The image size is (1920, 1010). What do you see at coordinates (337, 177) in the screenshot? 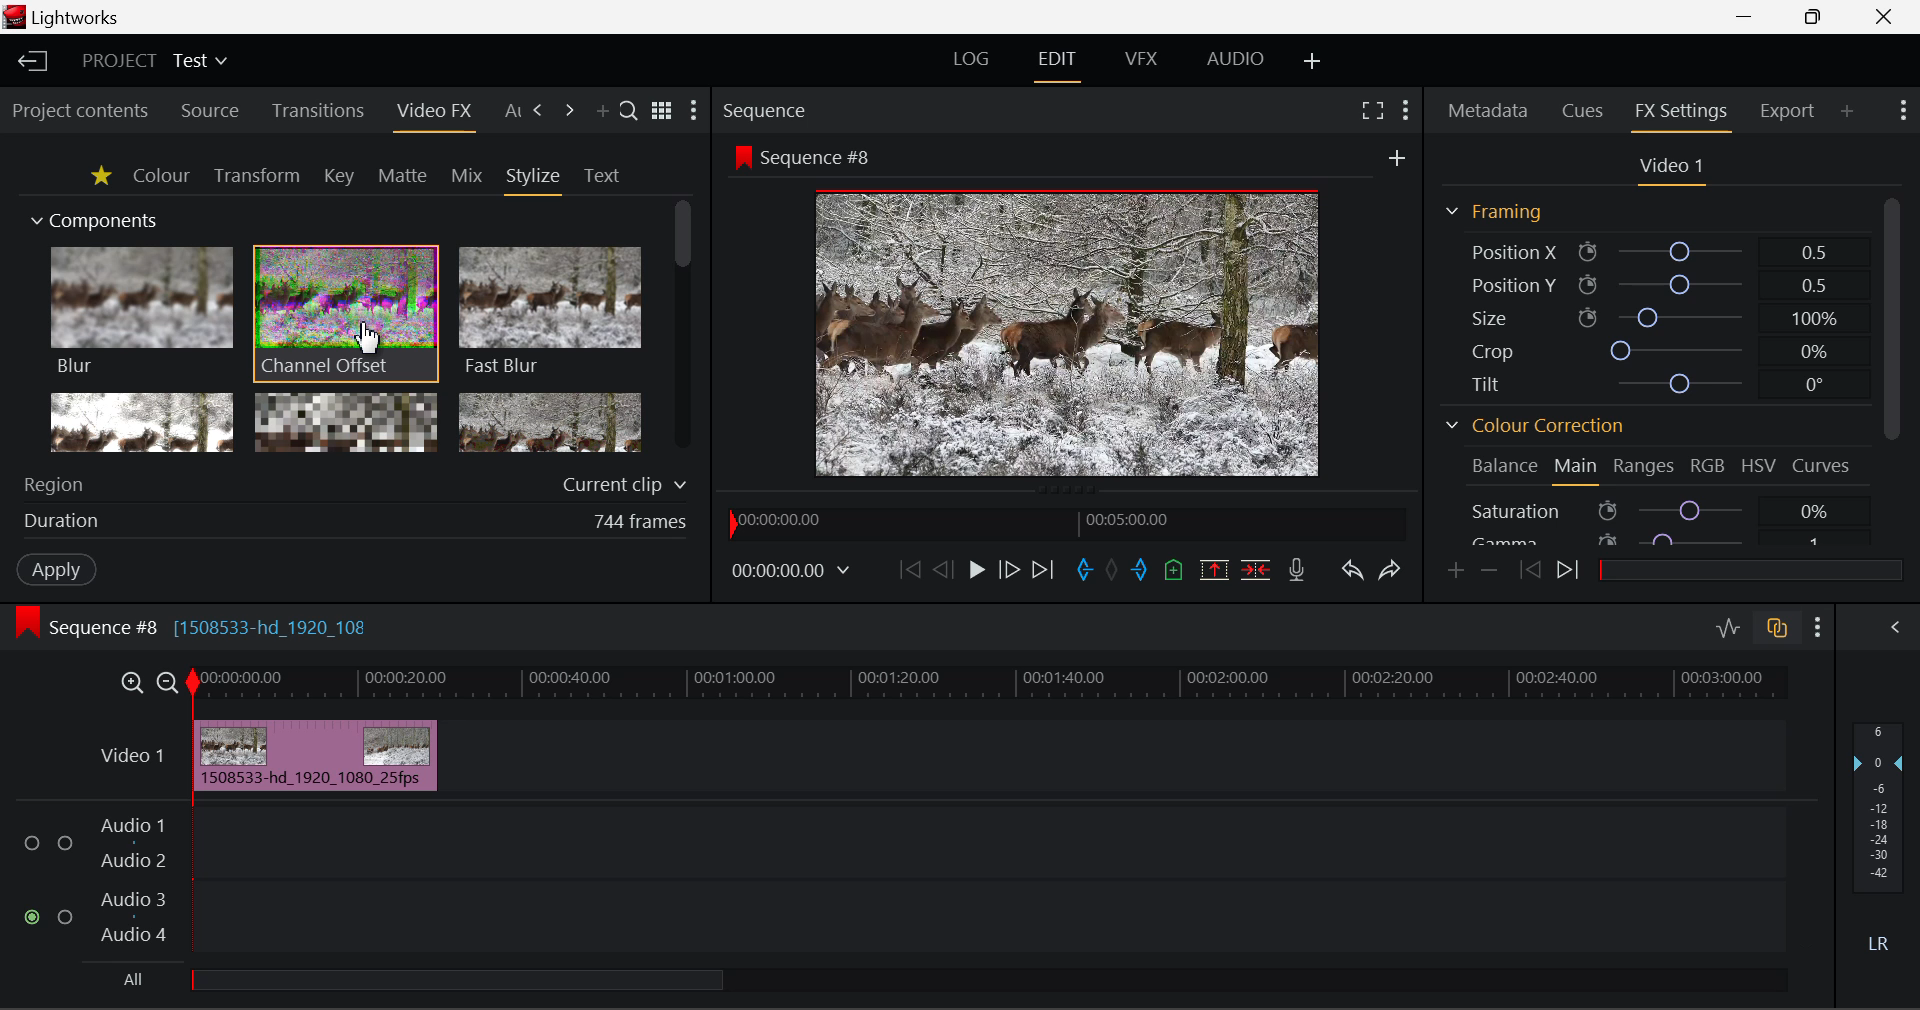
I see `Key` at bounding box center [337, 177].